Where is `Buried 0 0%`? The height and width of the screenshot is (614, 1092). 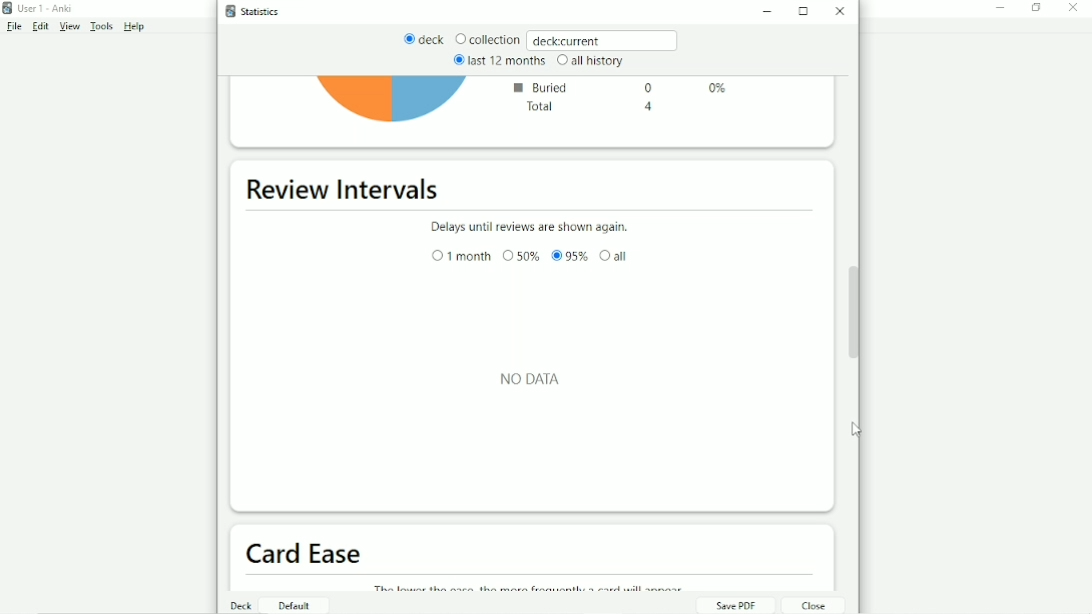
Buried 0 0% is located at coordinates (623, 86).